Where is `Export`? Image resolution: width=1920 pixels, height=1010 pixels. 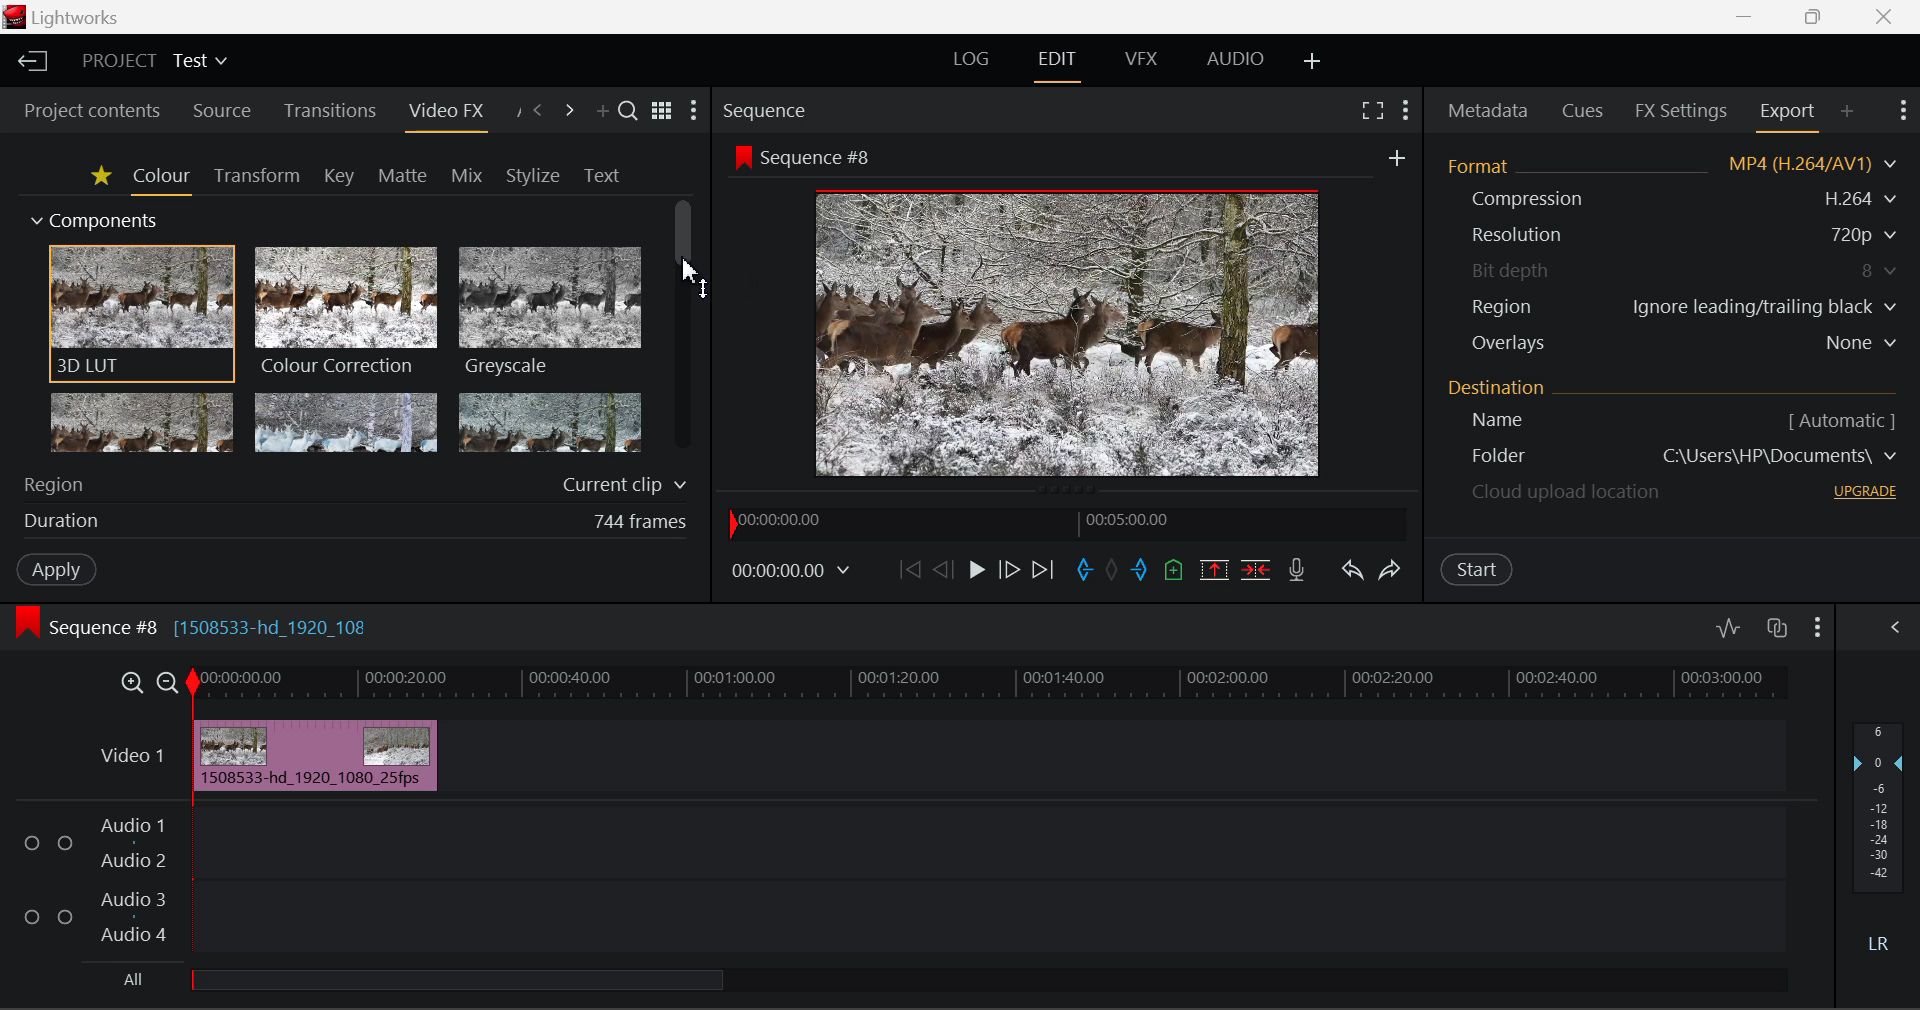 Export is located at coordinates (1789, 117).